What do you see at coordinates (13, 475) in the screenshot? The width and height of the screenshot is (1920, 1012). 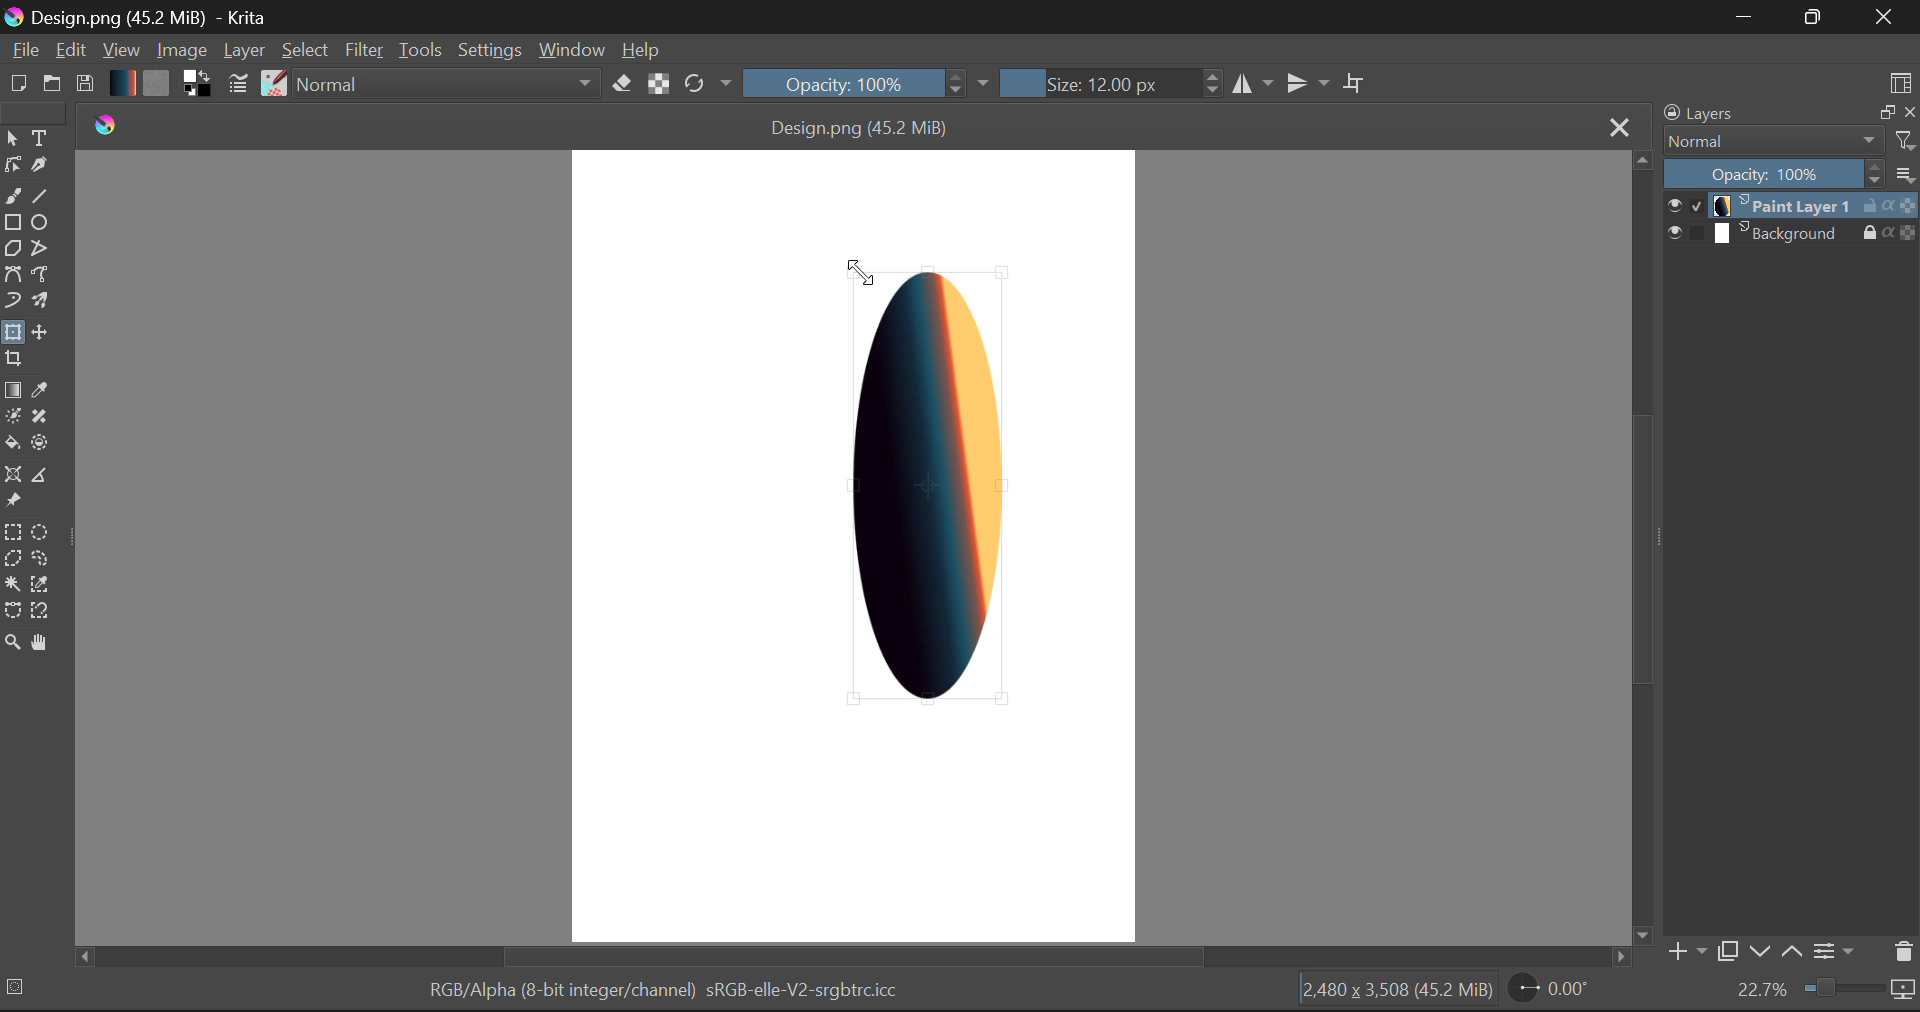 I see `Assistant Tool` at bounding box center [13, 475].